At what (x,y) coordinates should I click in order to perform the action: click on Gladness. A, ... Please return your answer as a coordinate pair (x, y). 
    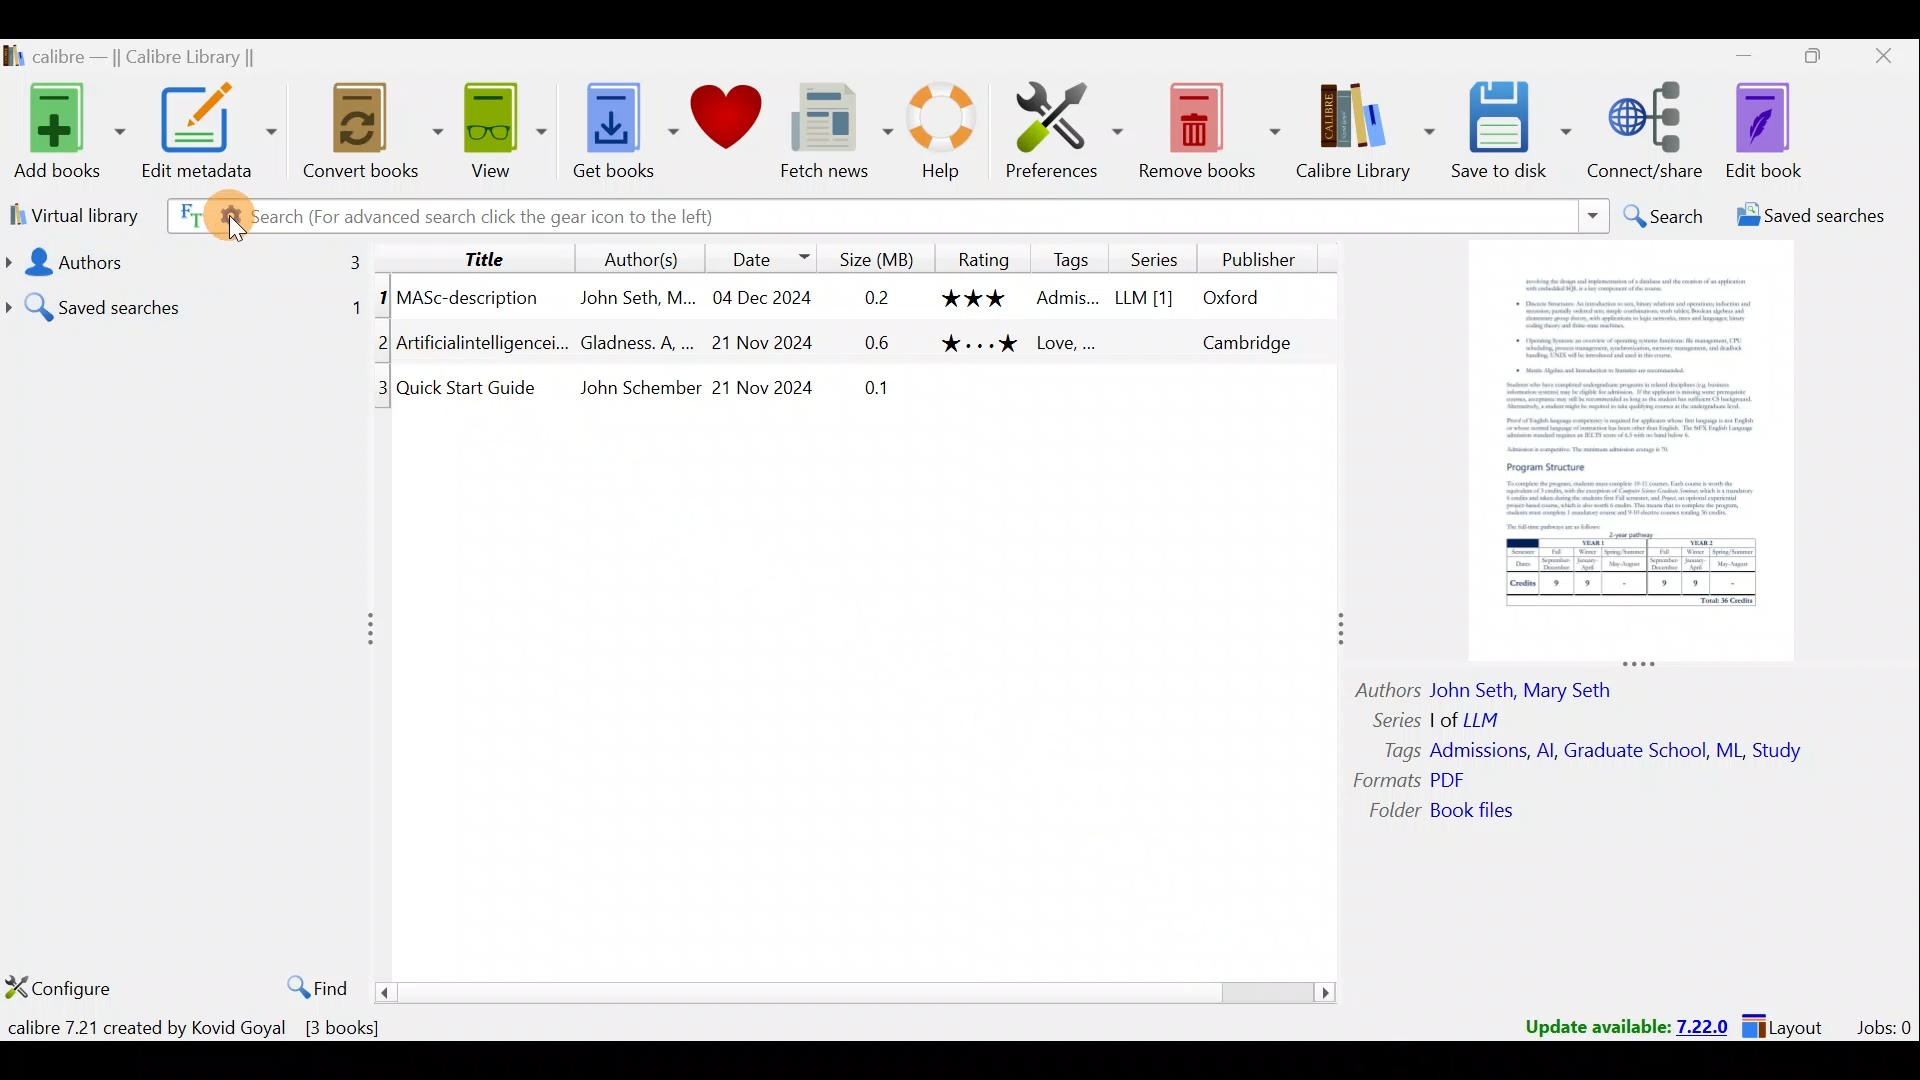
    Looking at the image, I should click on (632, 343).